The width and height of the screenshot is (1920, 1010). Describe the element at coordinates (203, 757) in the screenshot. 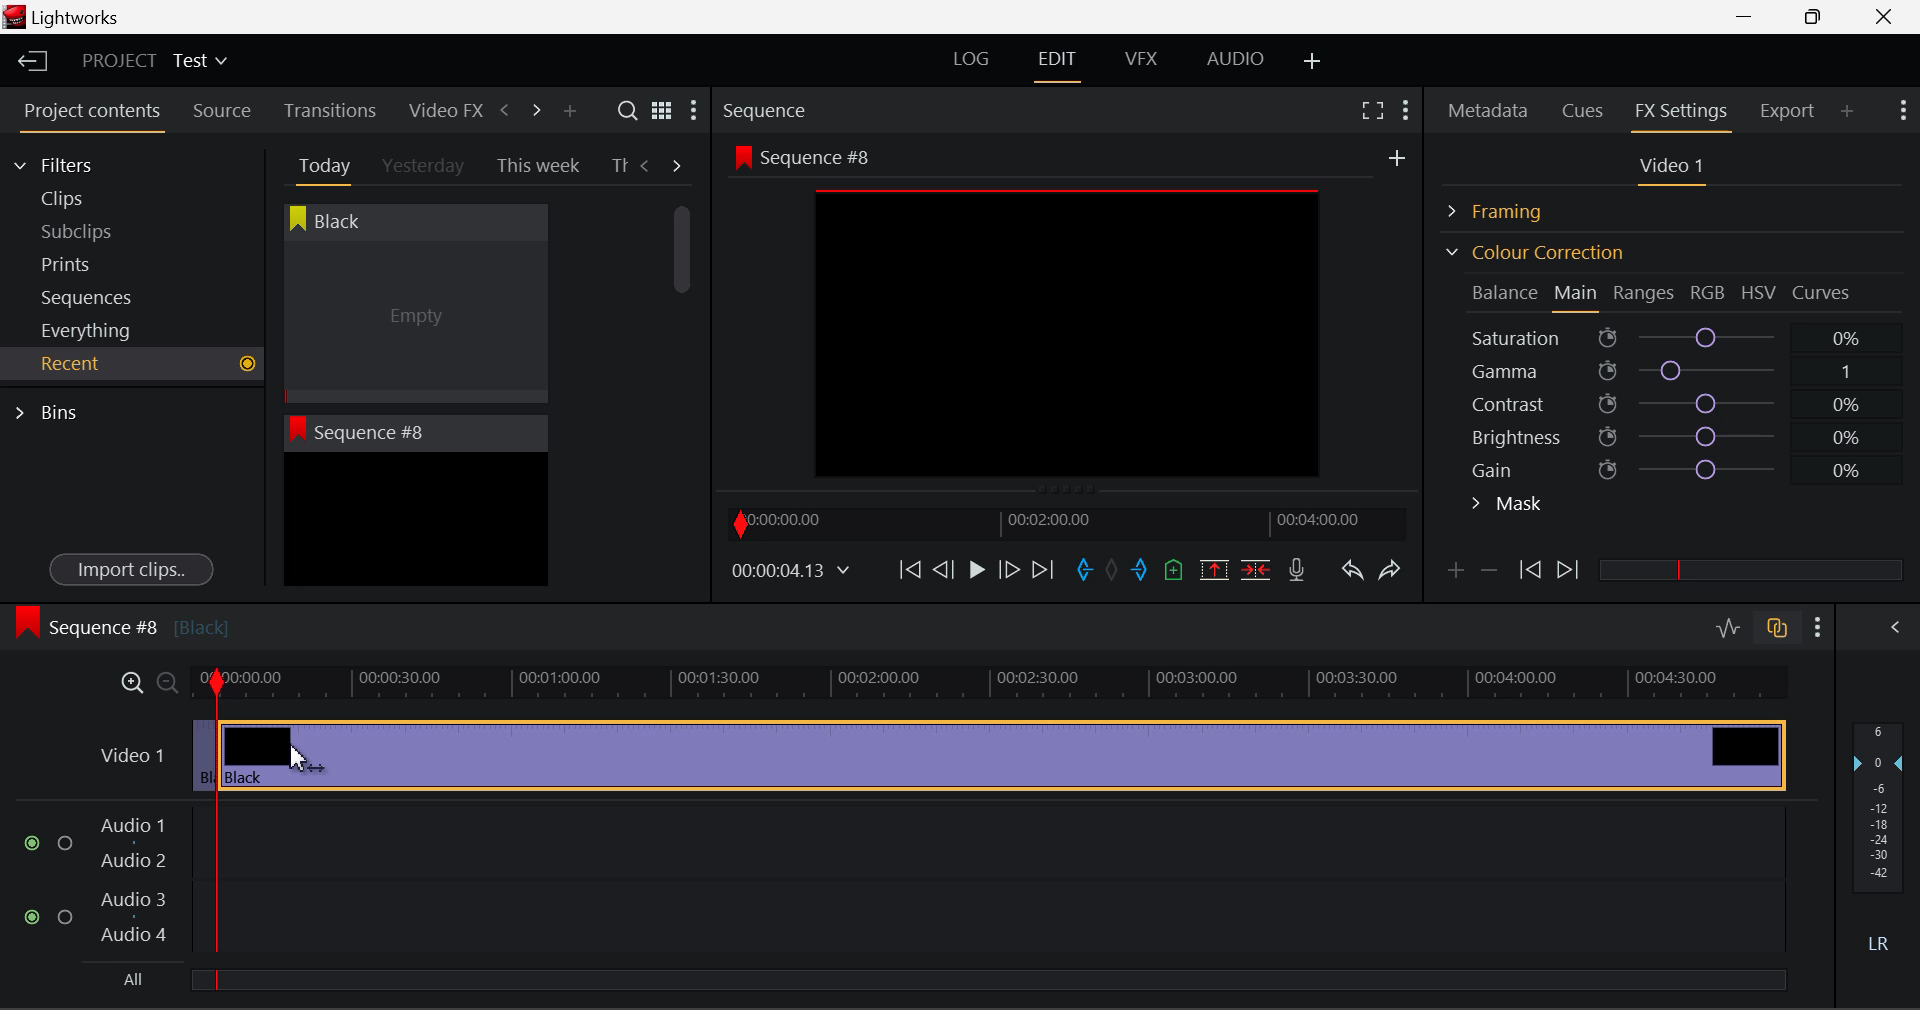

I see `Clip 1 Segment` at that location.